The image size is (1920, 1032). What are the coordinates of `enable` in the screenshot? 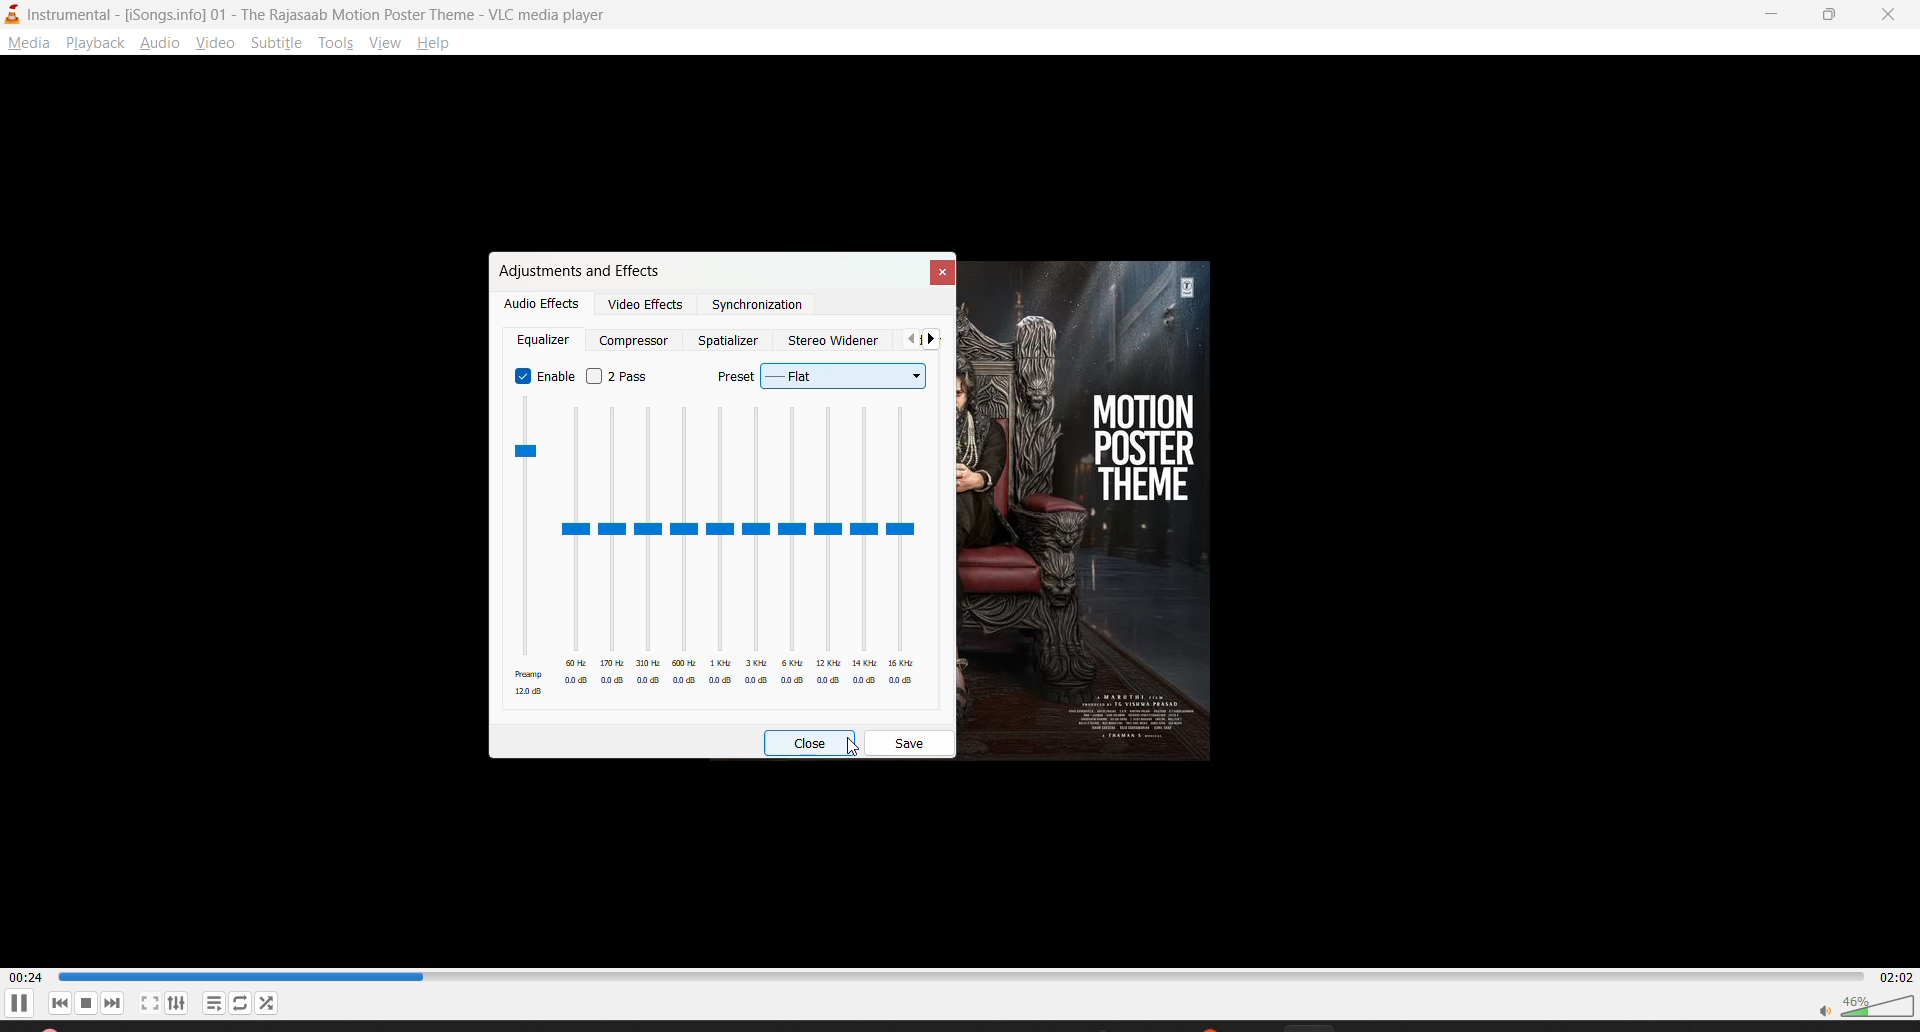 It's located at (543, 374).